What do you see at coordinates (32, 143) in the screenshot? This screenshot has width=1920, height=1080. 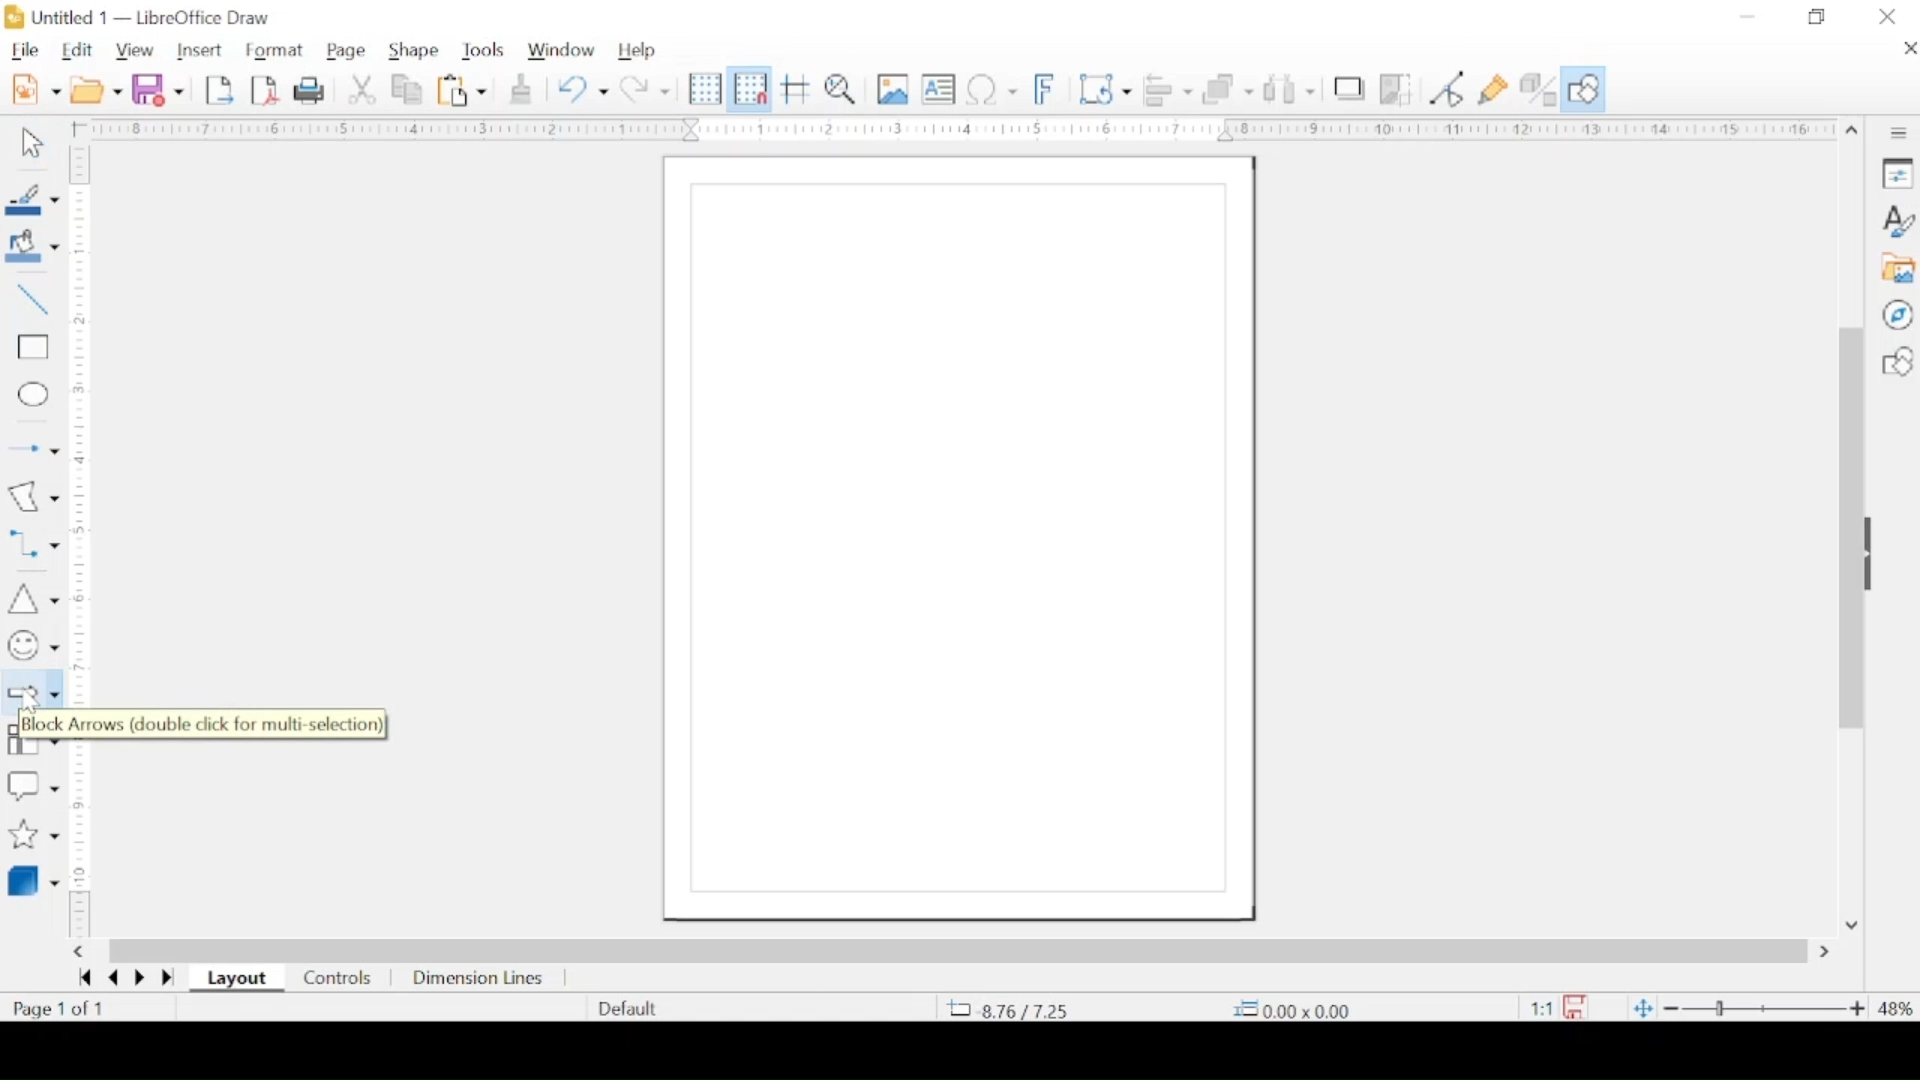 I see `select` at bounding box center [32, 143].